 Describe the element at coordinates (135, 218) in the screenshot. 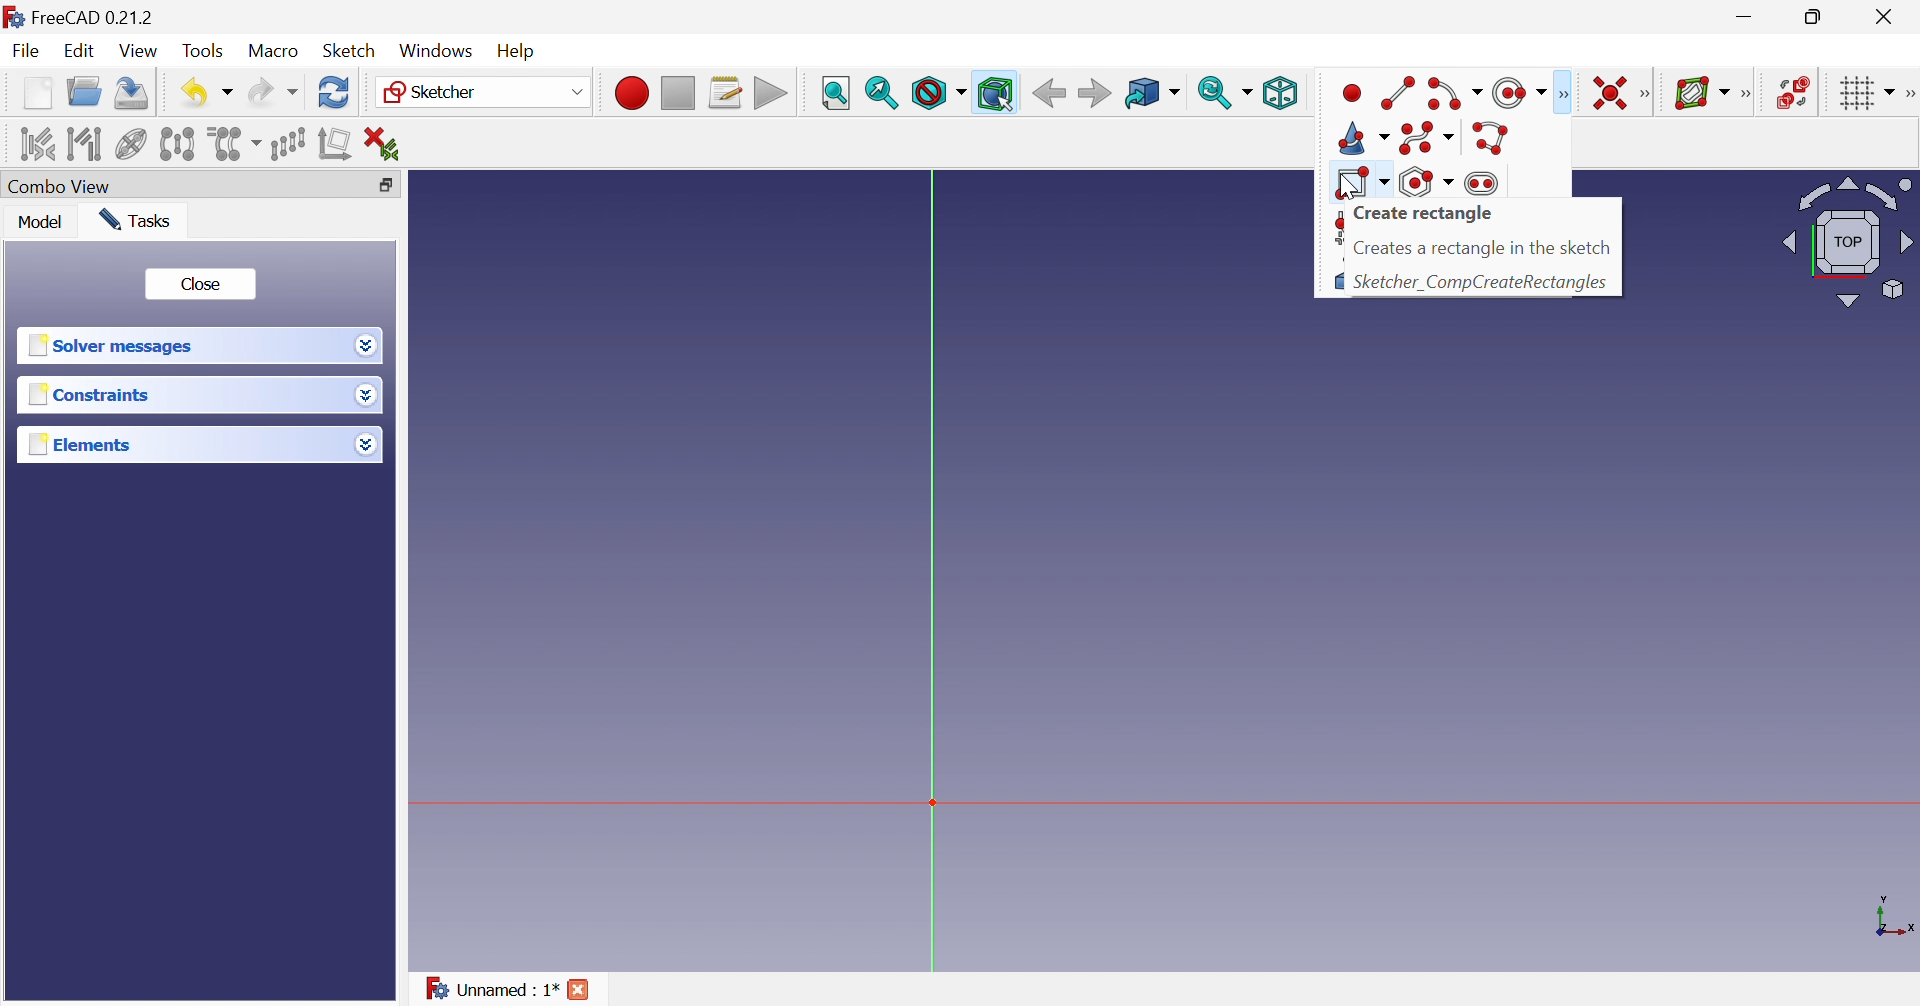

I see `Tasks` at that location.